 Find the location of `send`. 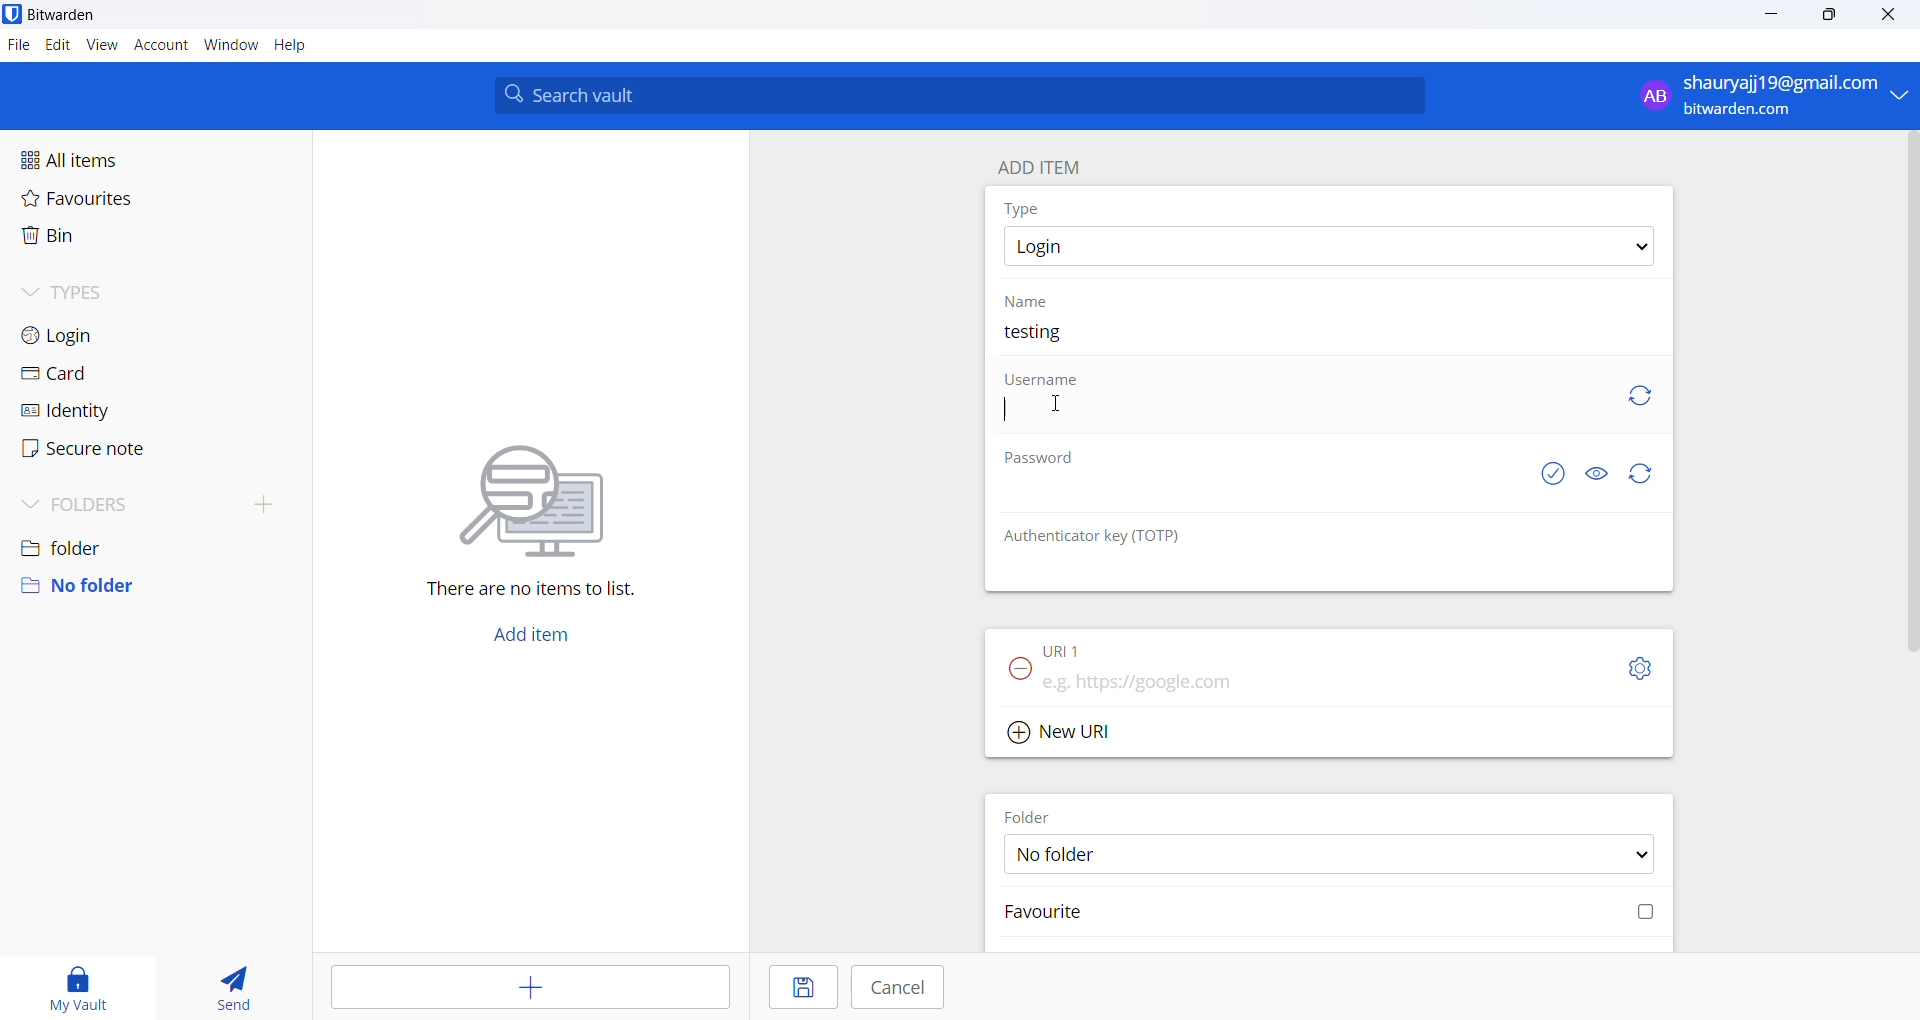

send is located at coordinates (236, 985).